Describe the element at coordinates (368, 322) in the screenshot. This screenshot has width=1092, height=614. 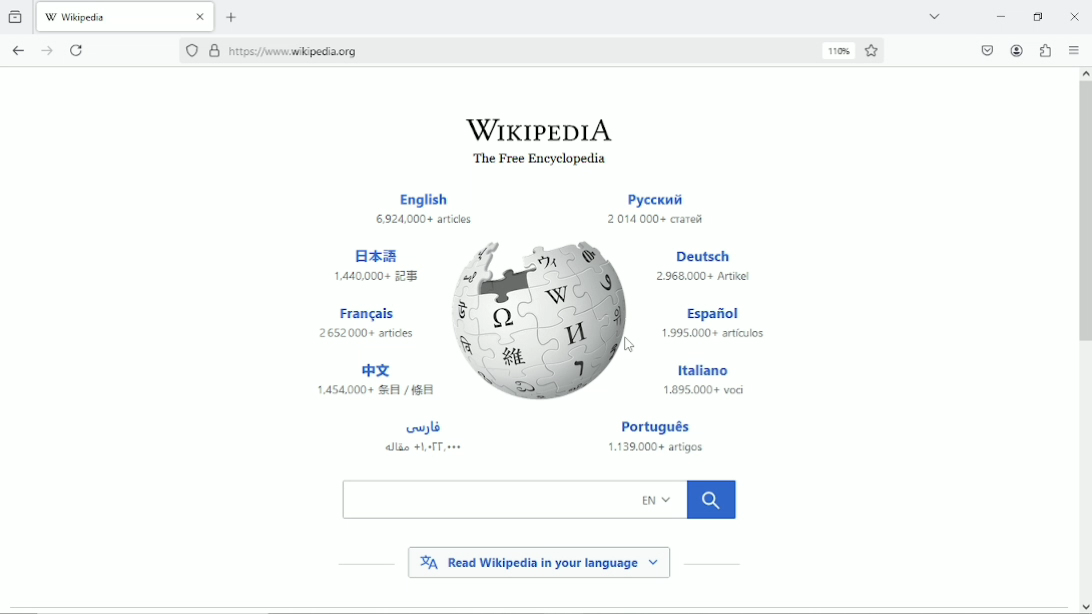
I see `Francais
2652000+ artices` at that location.